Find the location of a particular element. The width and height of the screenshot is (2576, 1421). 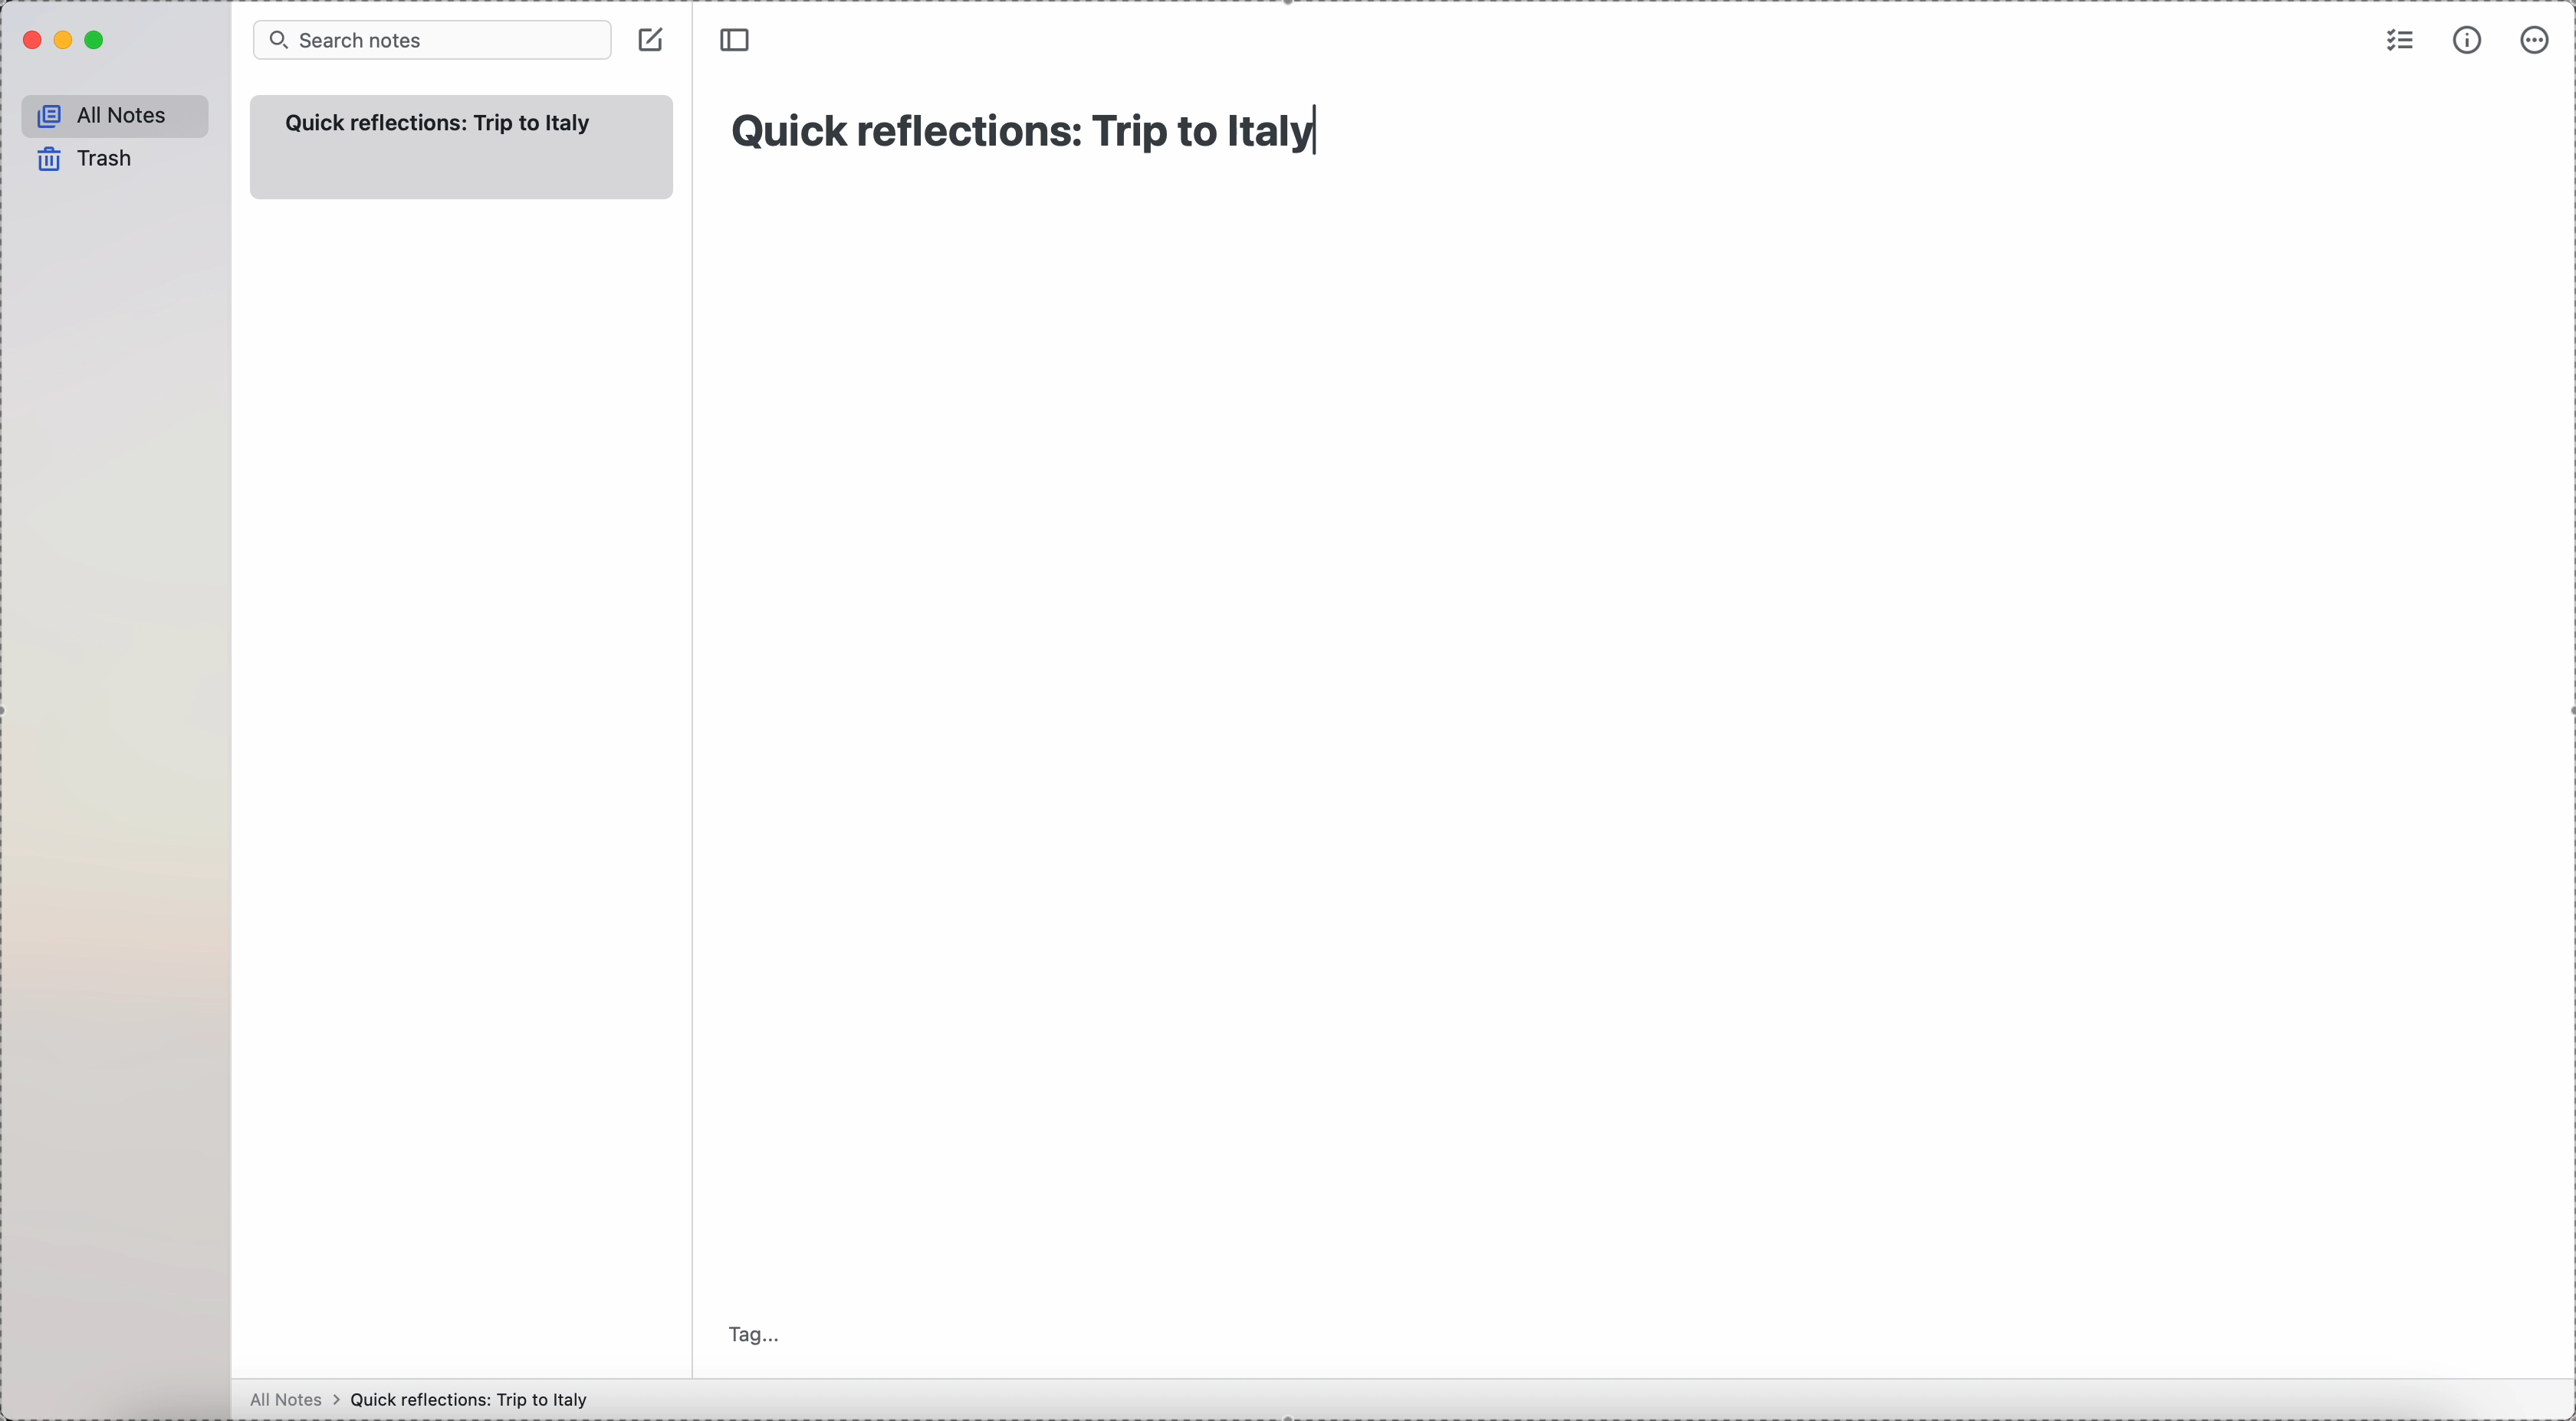

Quick reflections: Trip to Italy is located at coordinates (475, 1399).